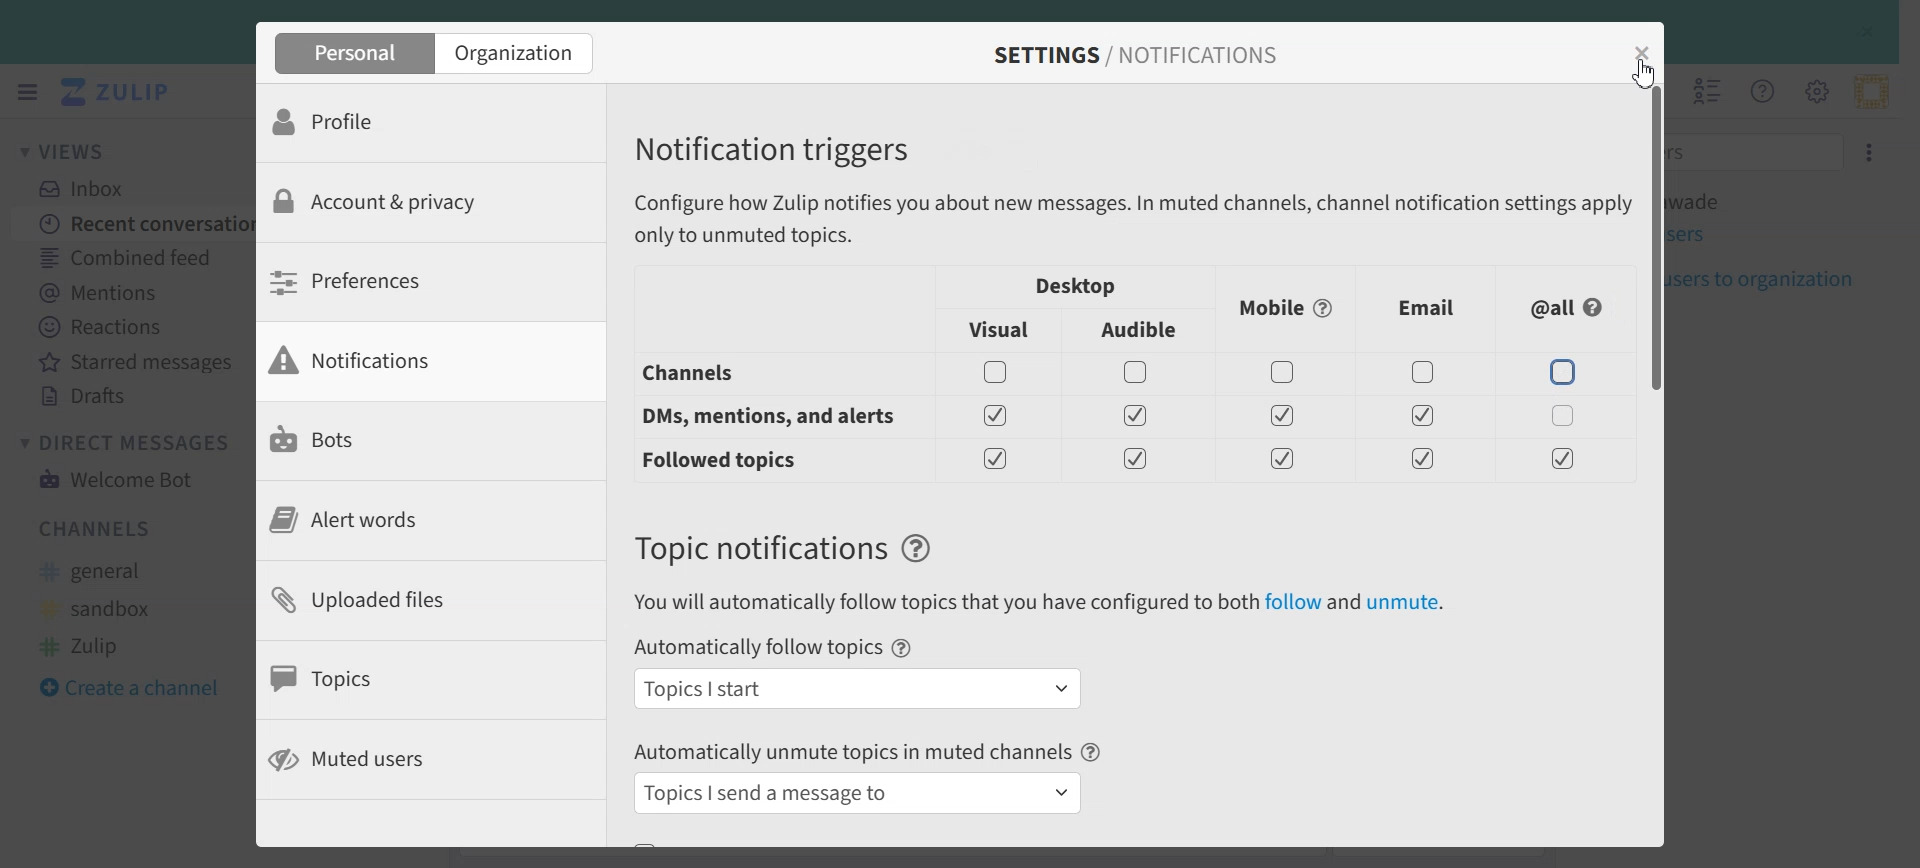 The height and width of the screenshot is (868, 1920). Describe the element at coordinates (744, 373) in the screenshot. I see `Channels` at that location.